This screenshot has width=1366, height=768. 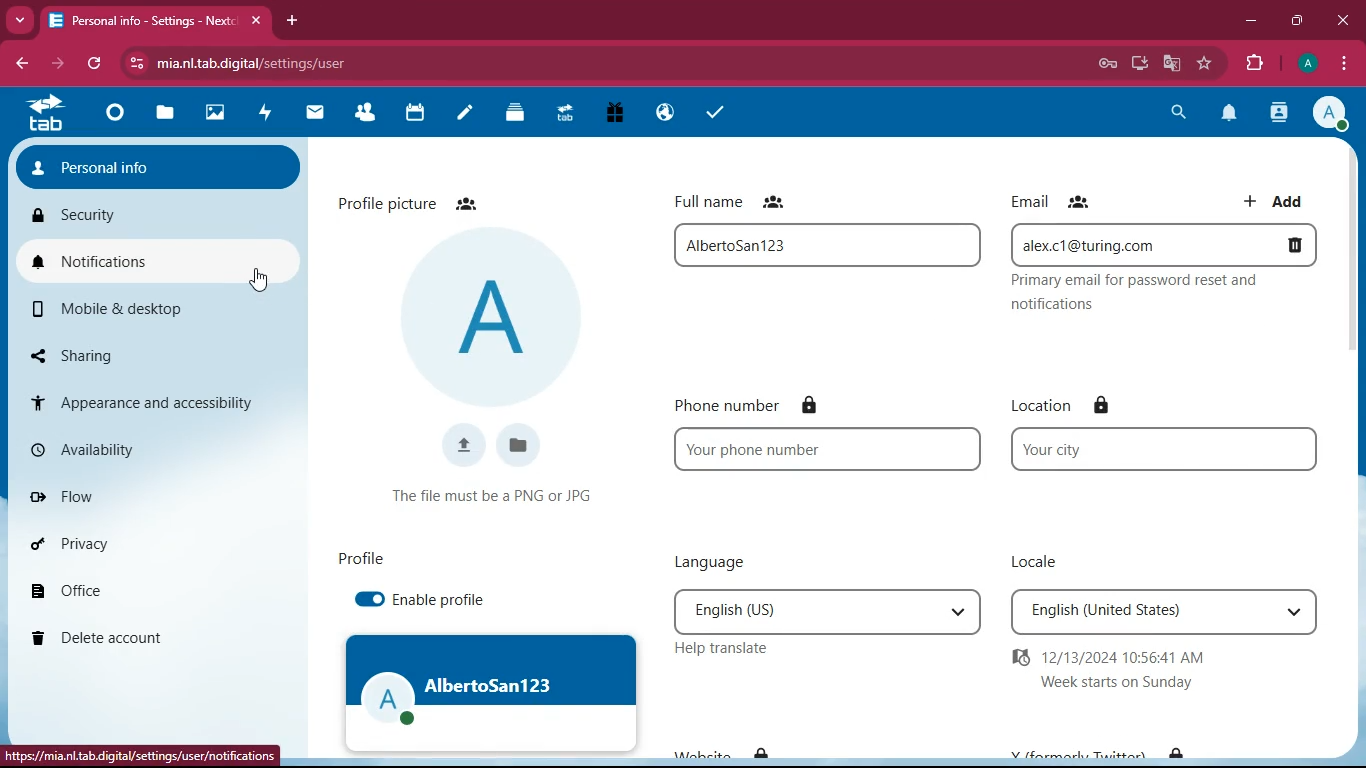 I want to click on locale, so click(x=1028, y=559).